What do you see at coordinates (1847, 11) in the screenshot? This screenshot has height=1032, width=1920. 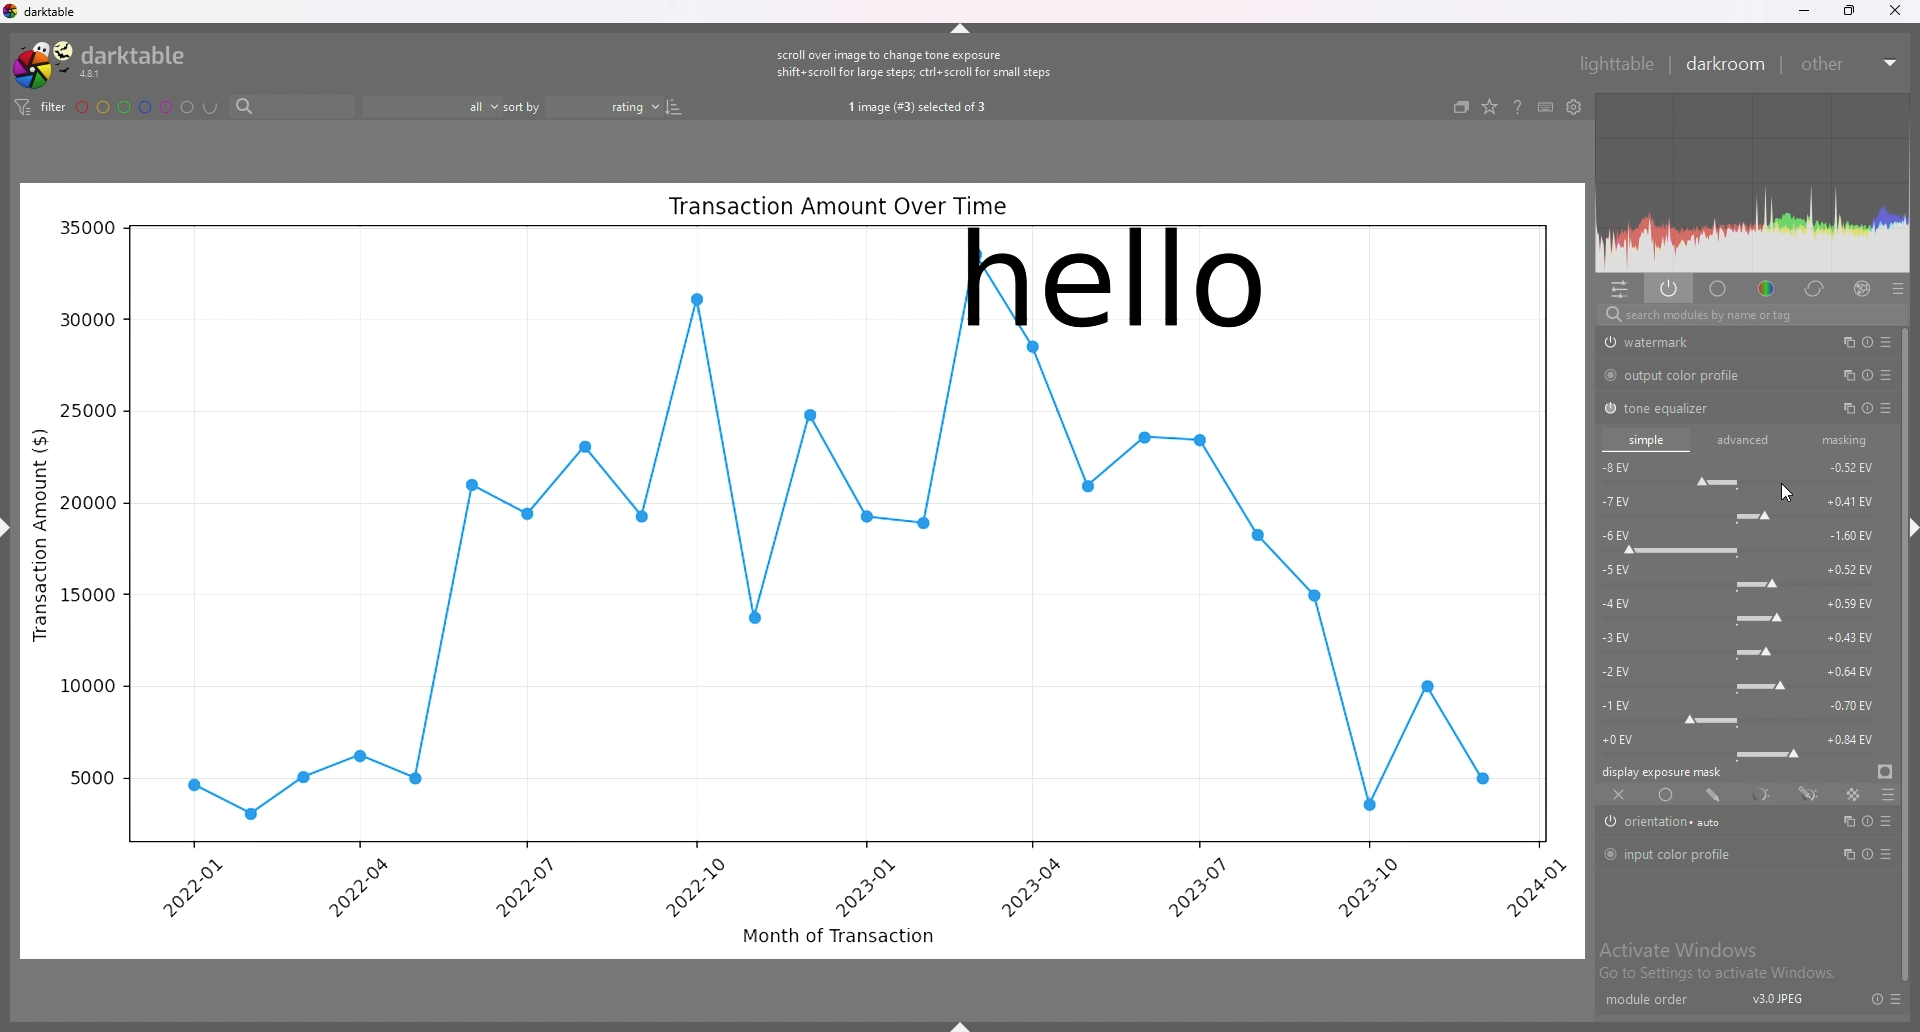 I see `resize` at bounding box center [1847, 11].